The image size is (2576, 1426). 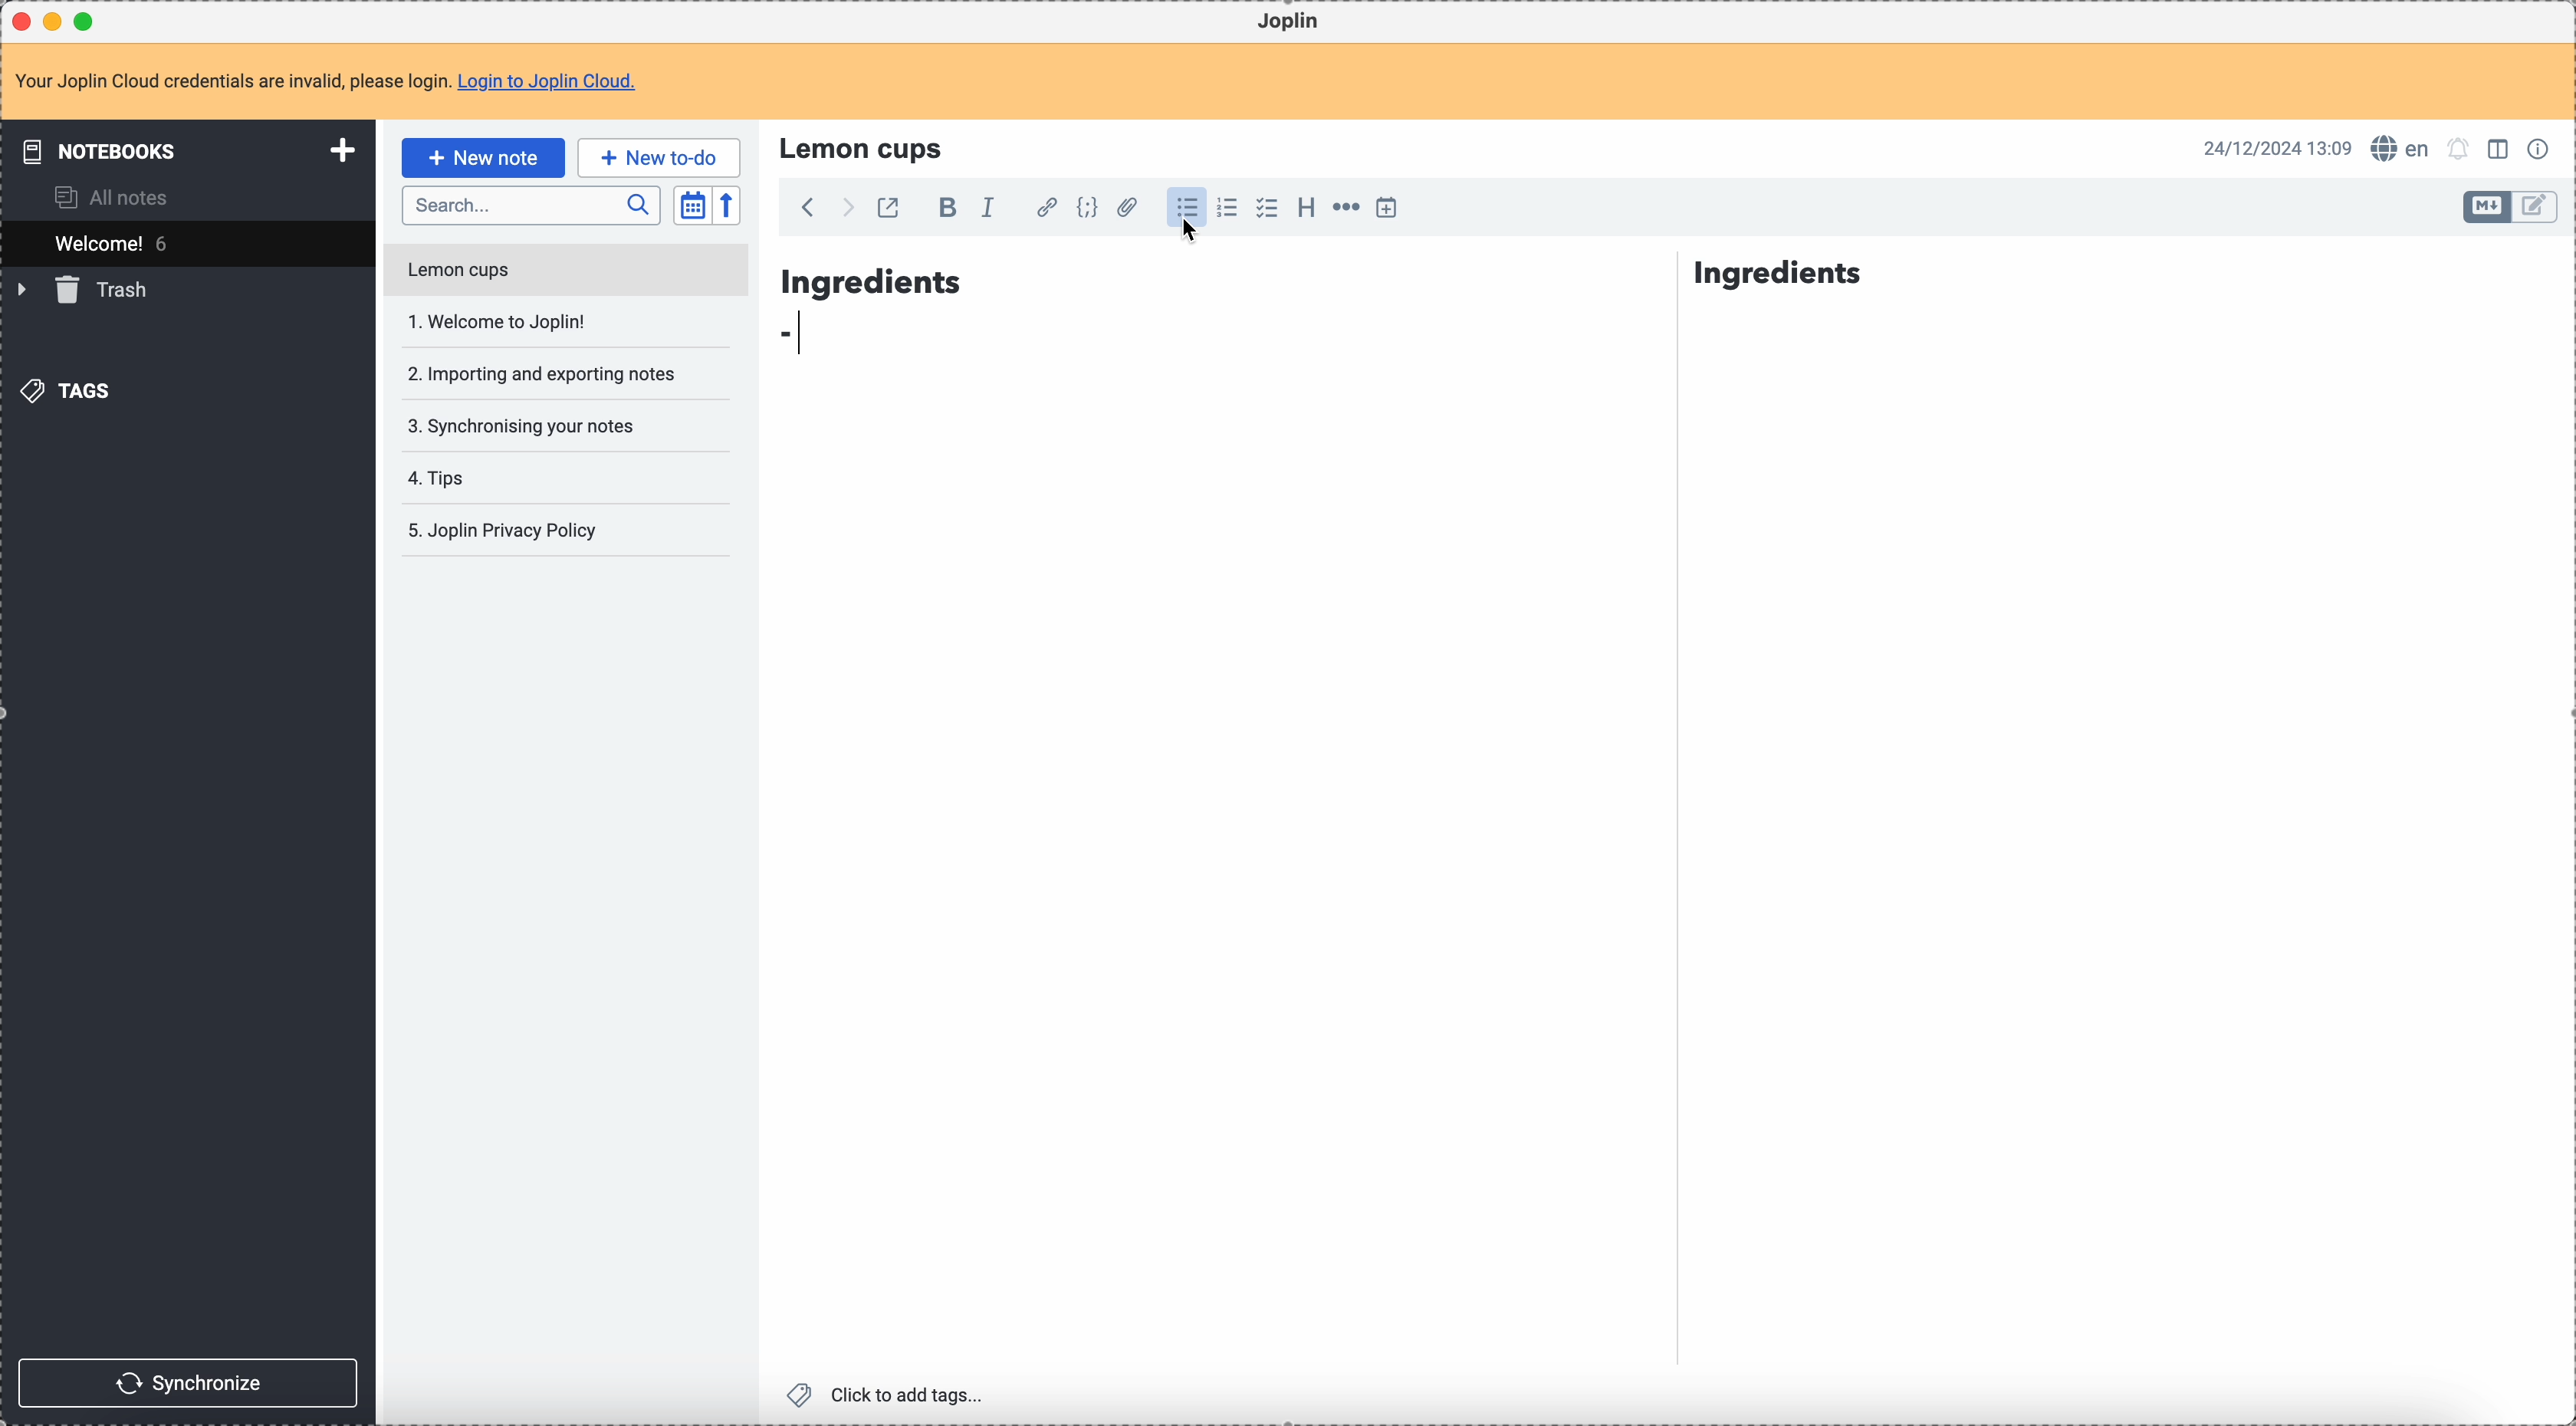 I want to click on set notifications, so click(x=2459, y=148).